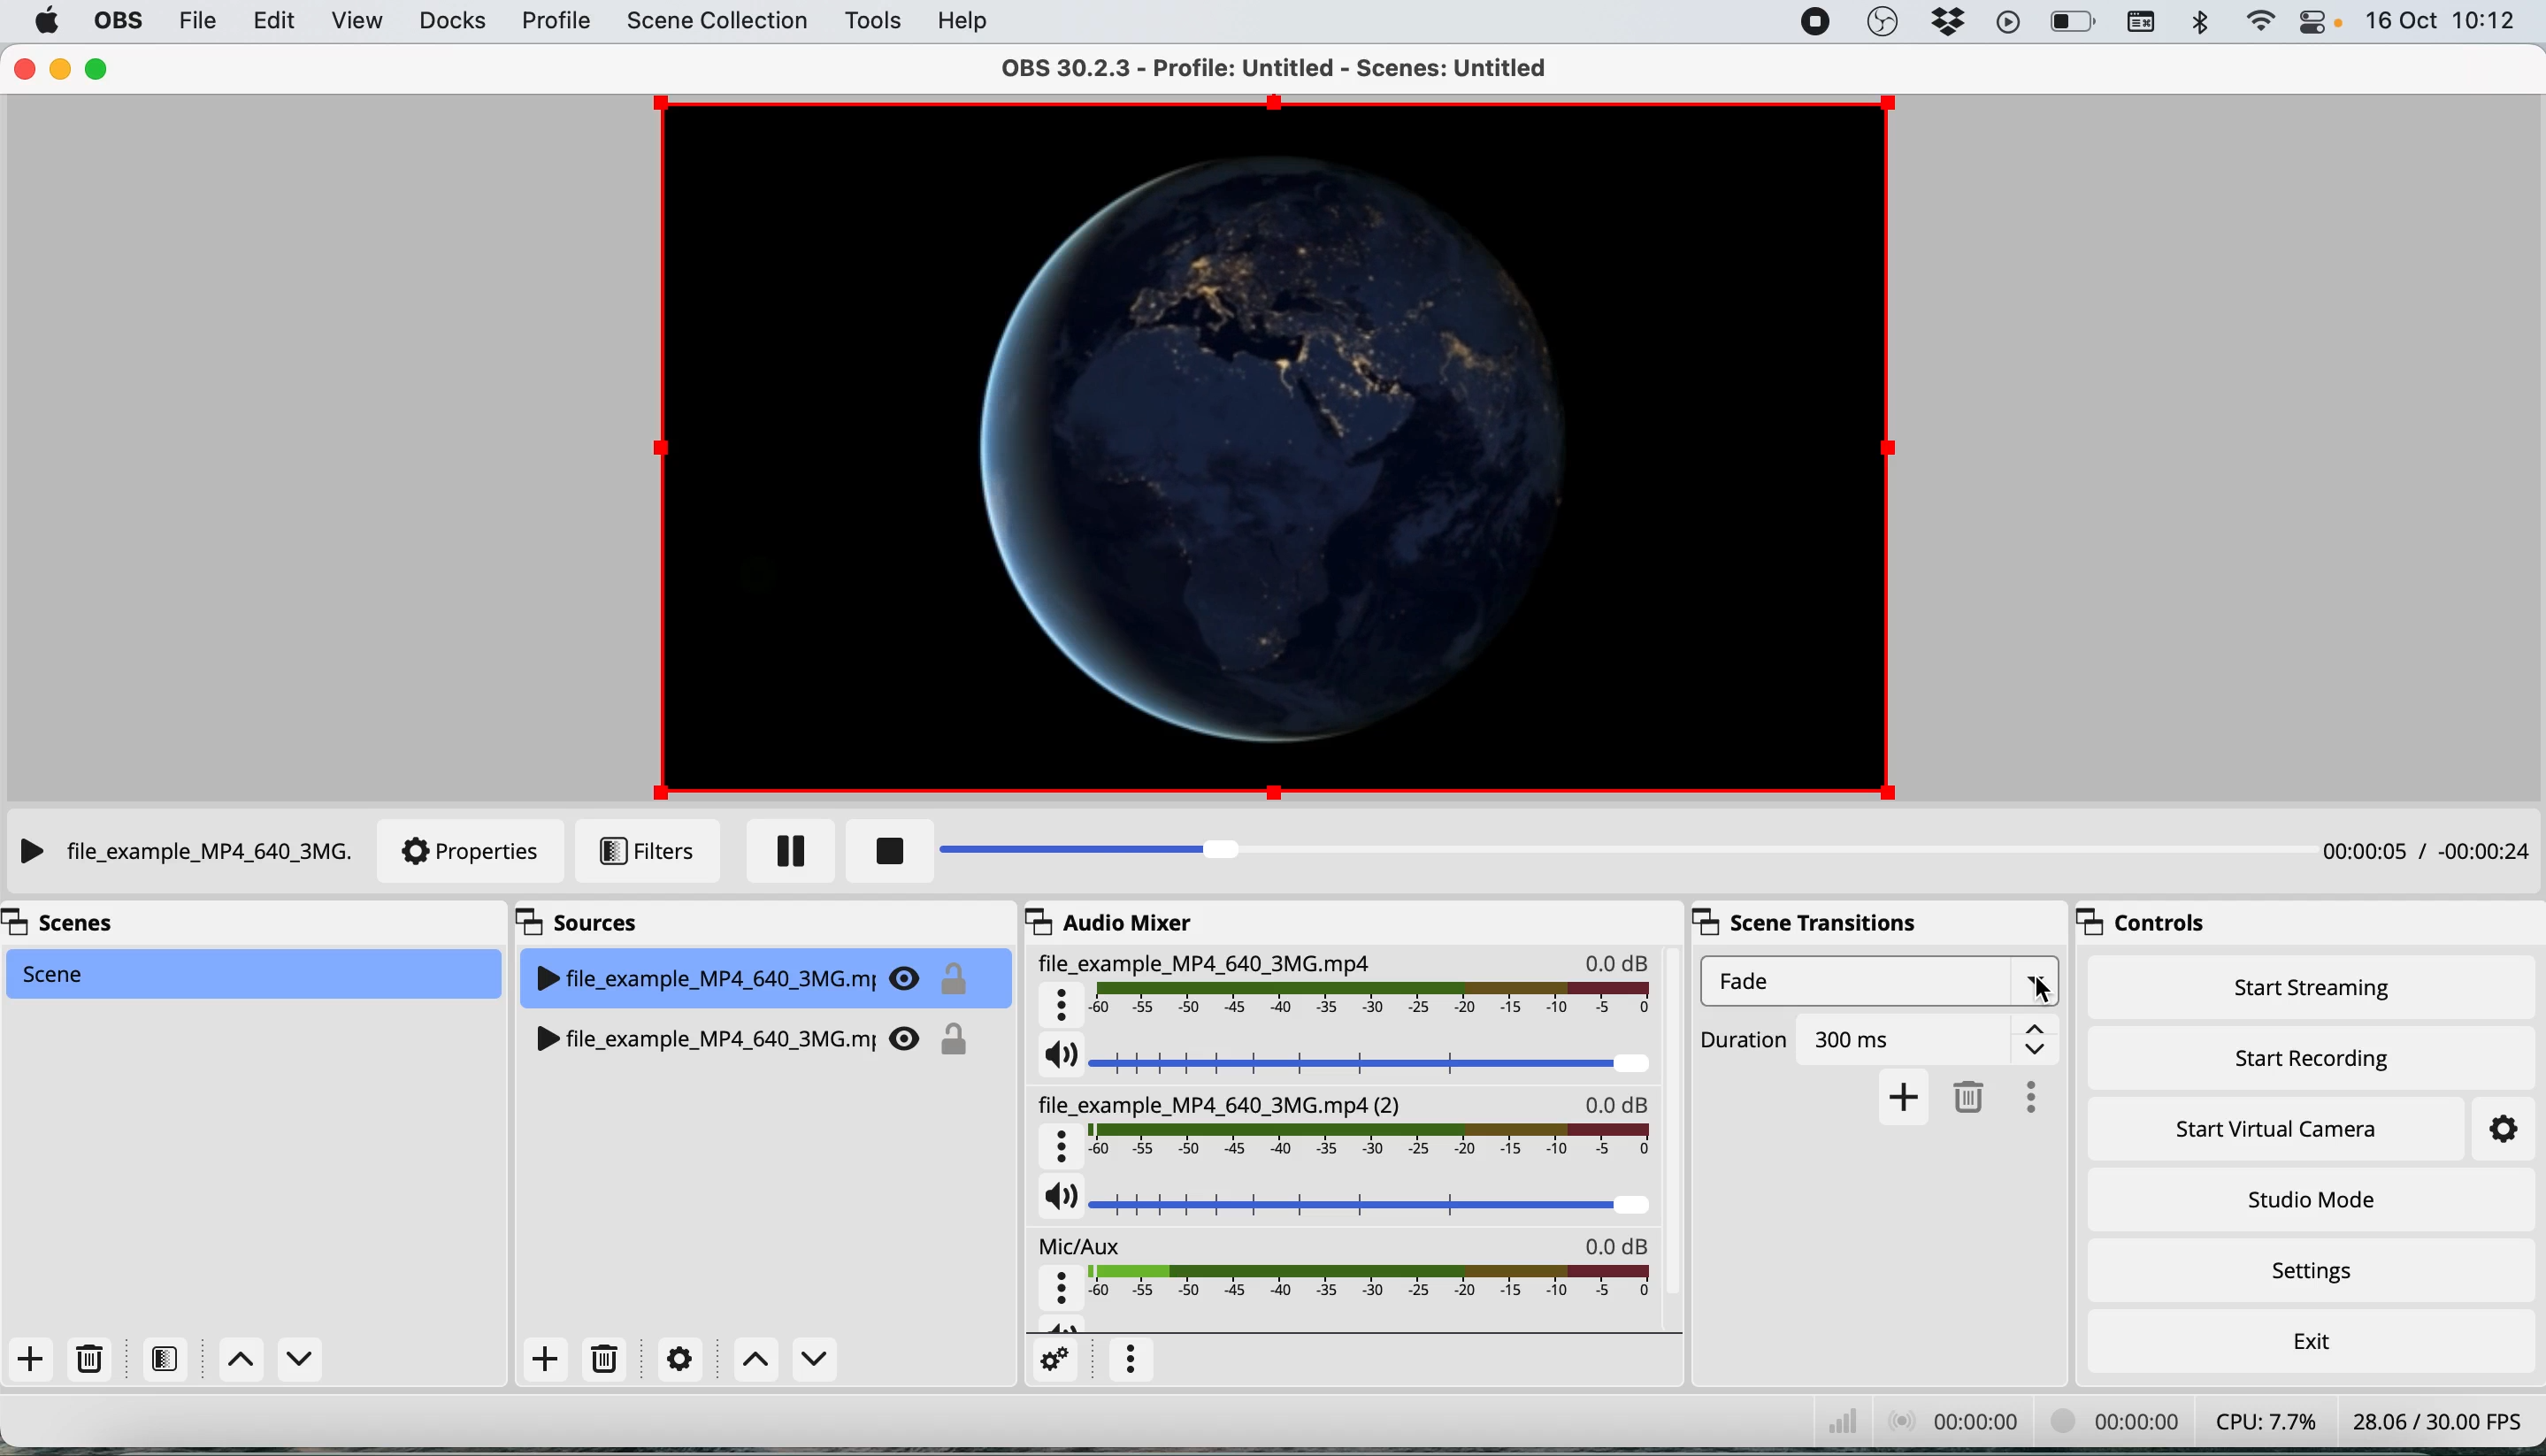 The height and width of the screenshot is (1456, 2546). I want to click on keyboard, so click(2146, 23).